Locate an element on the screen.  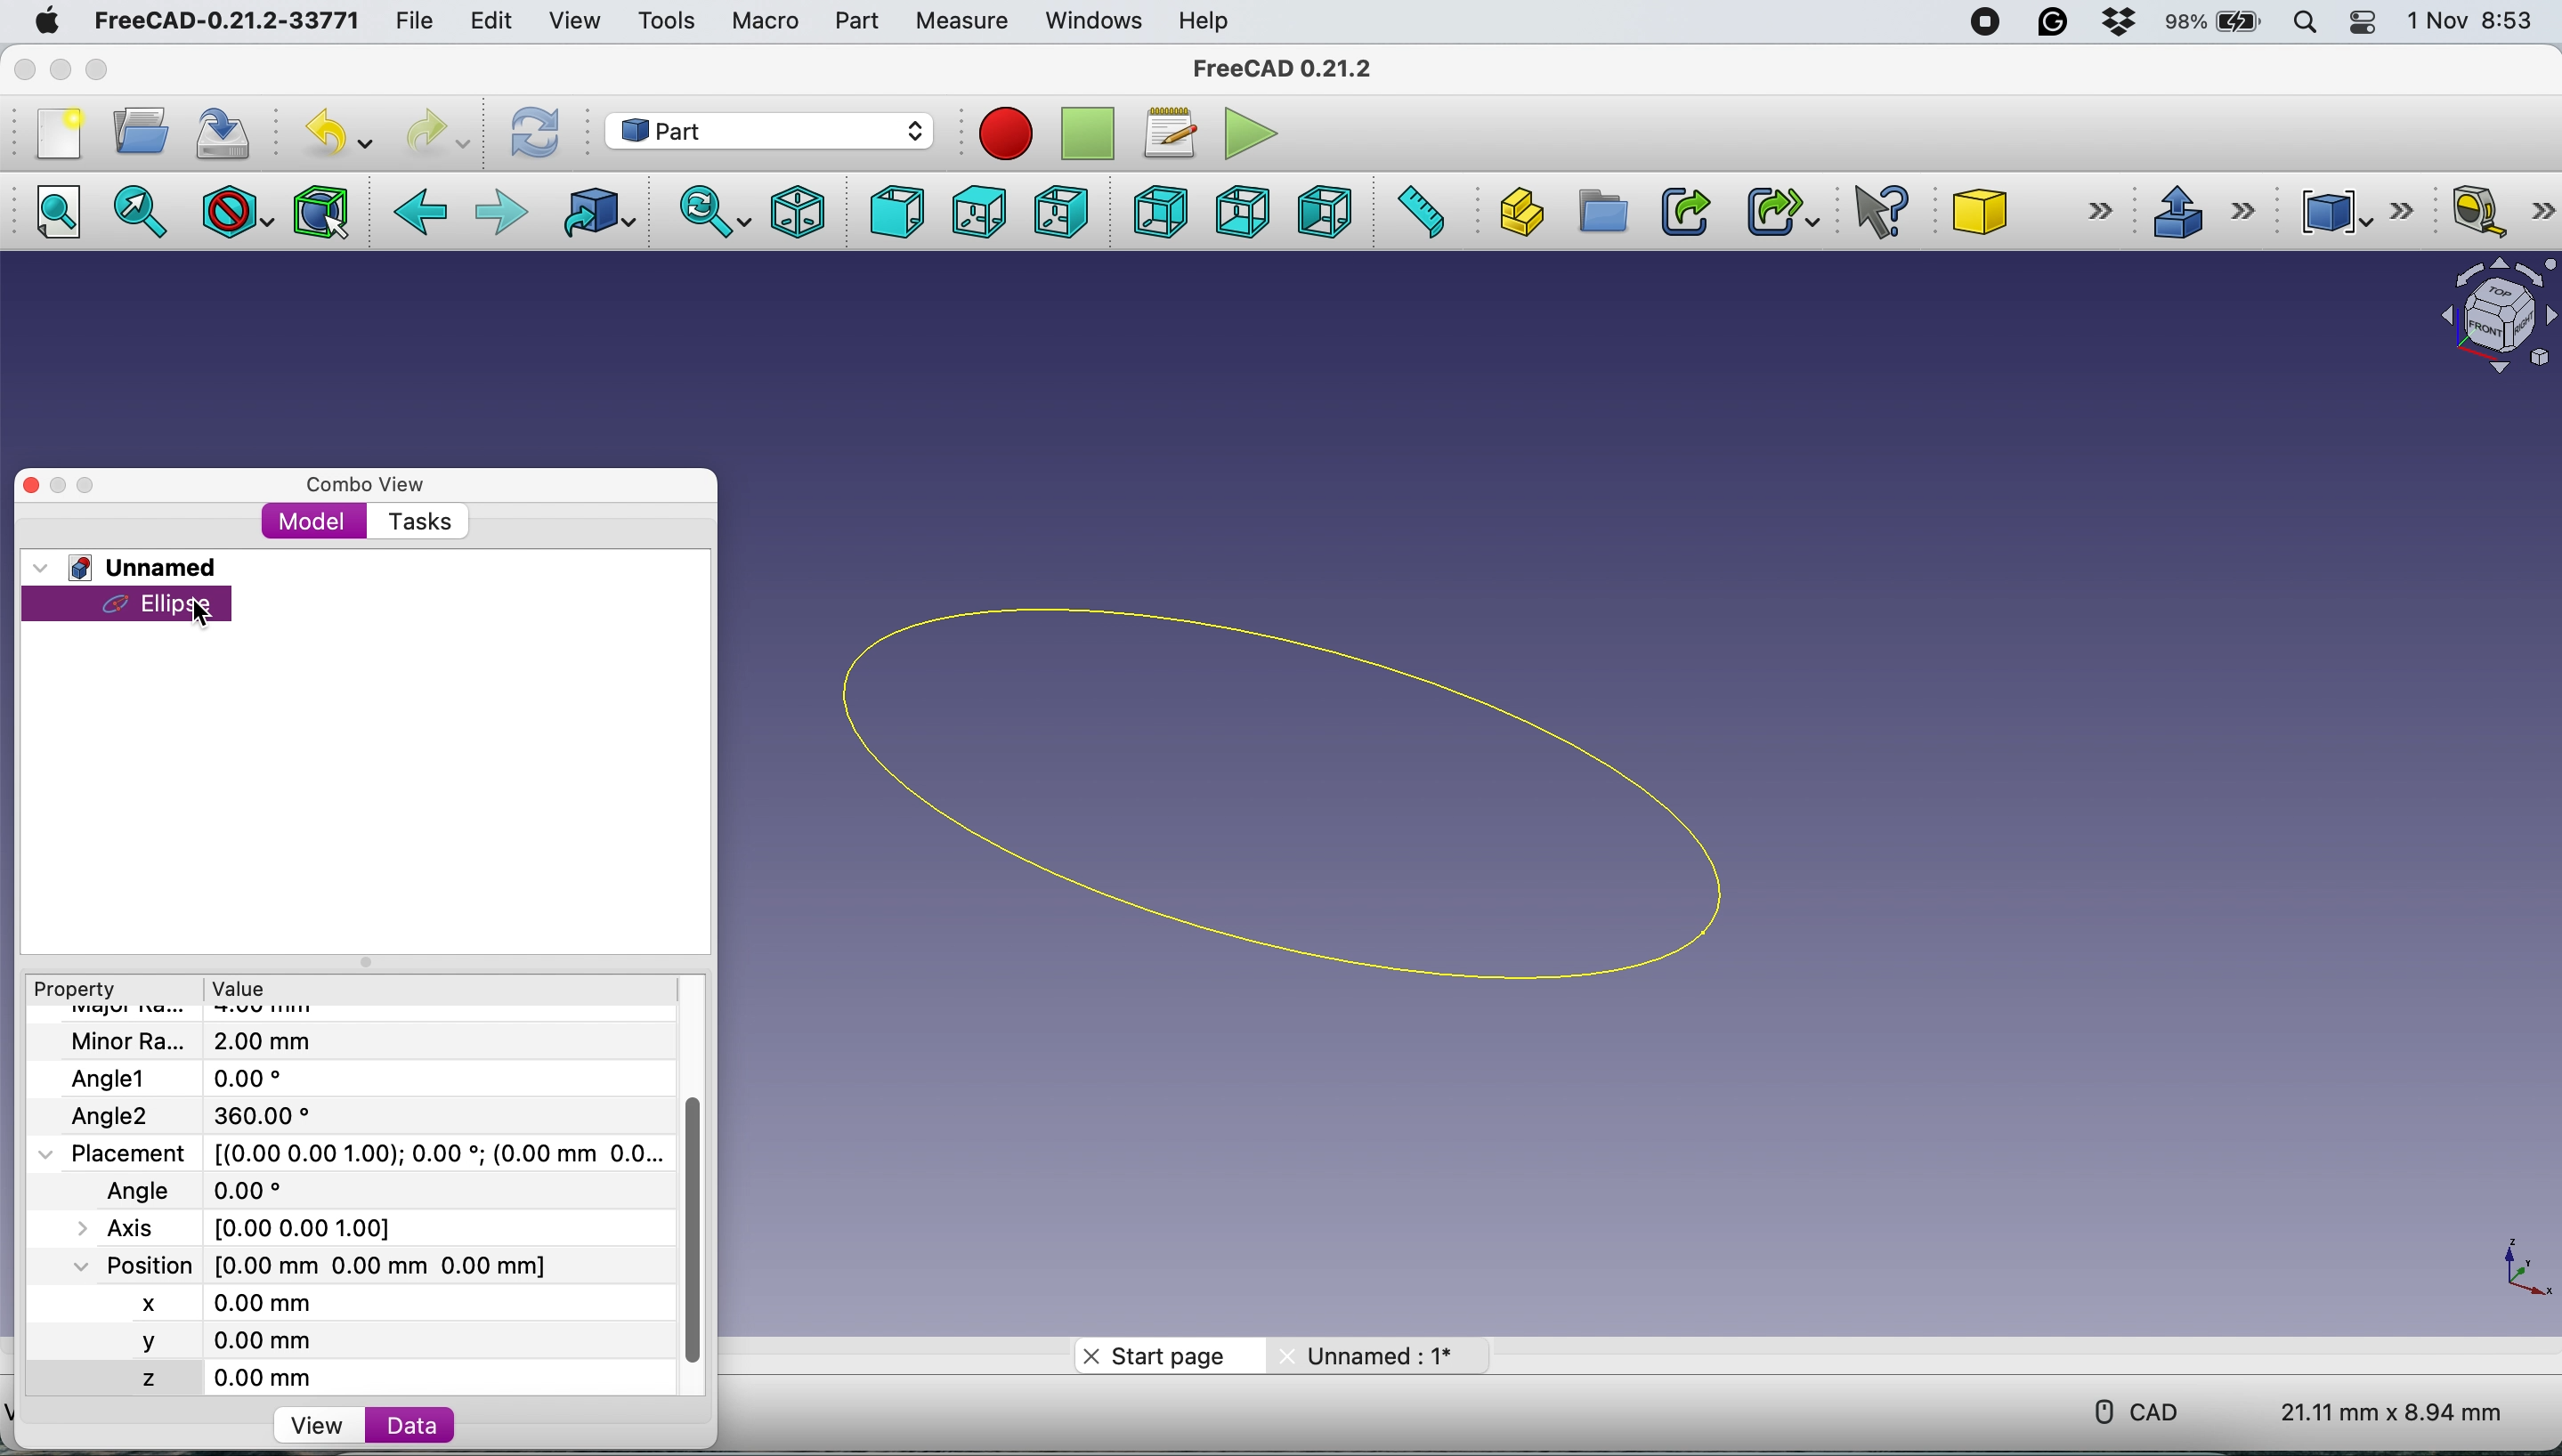
measure linear is located at coordinates (2497, 211).